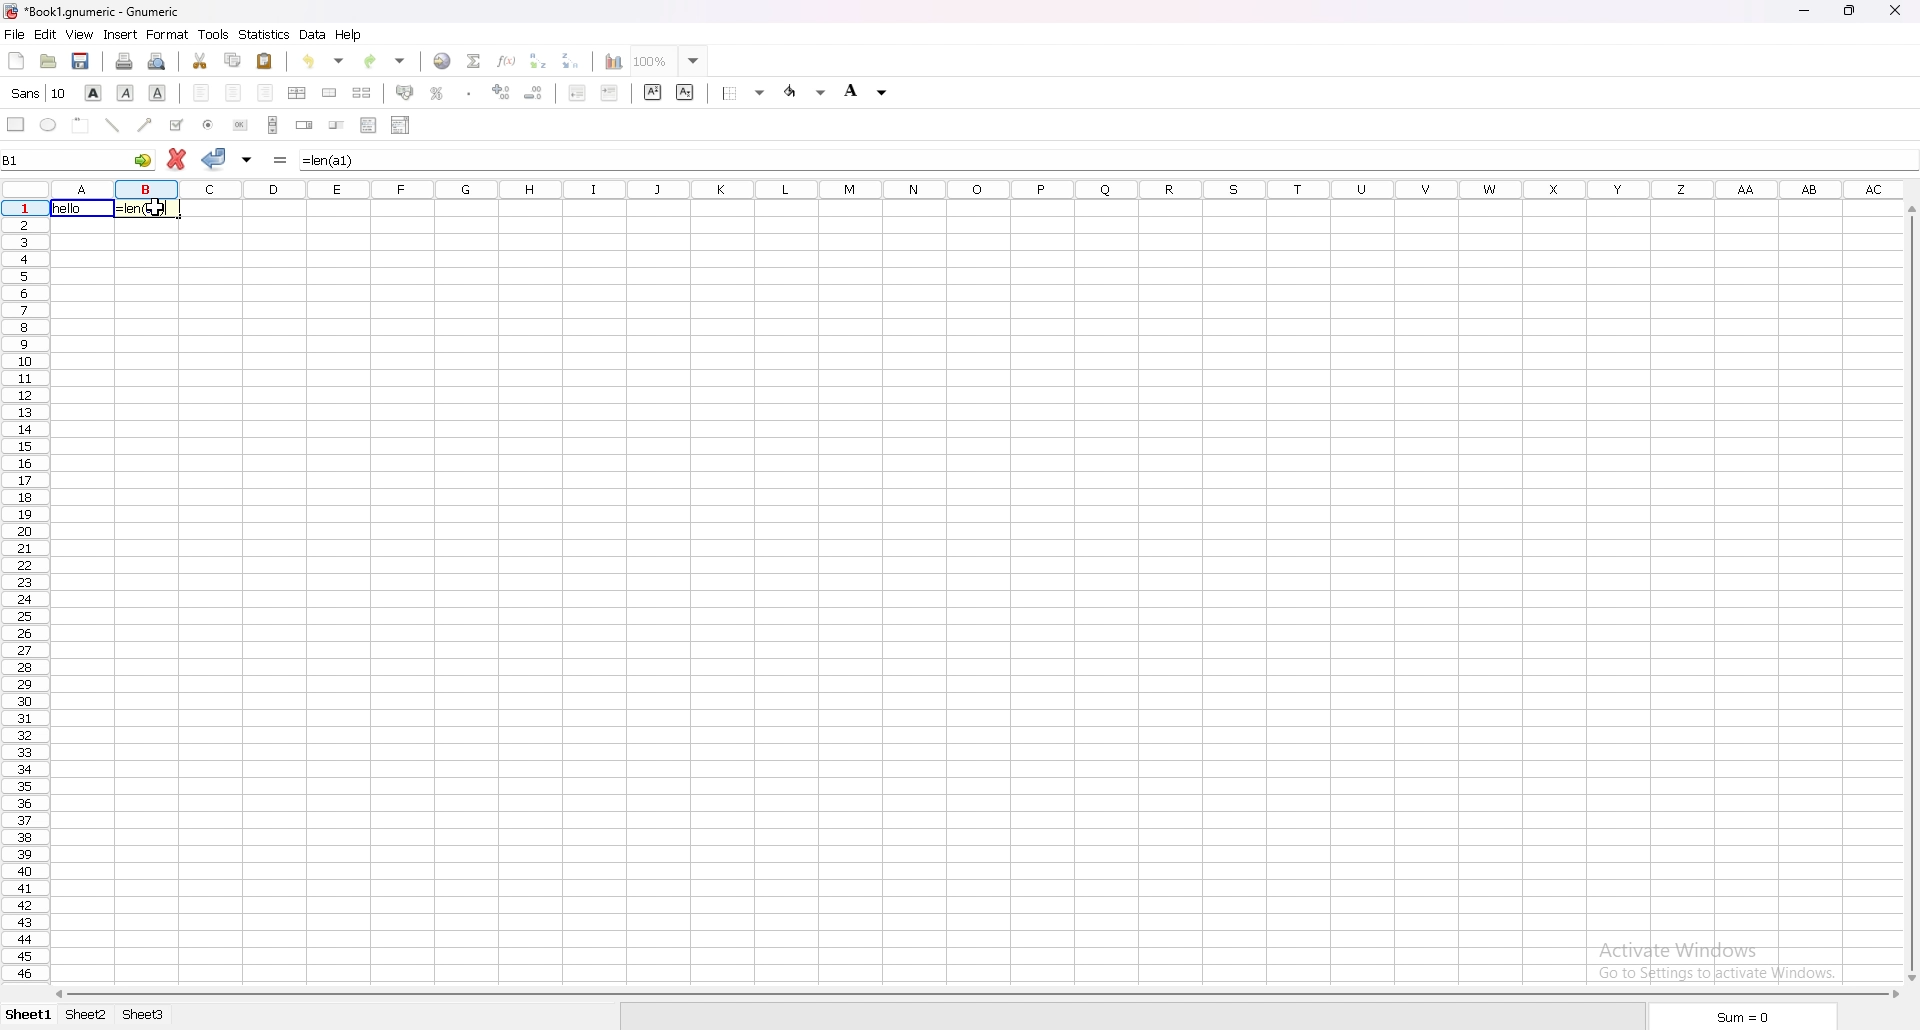 The width and height of the screenshot is (1920, 1030). What do you see at coordinates (407, 94) in the screenshot?
I see `accounting format` at bounding box center [407, 94].